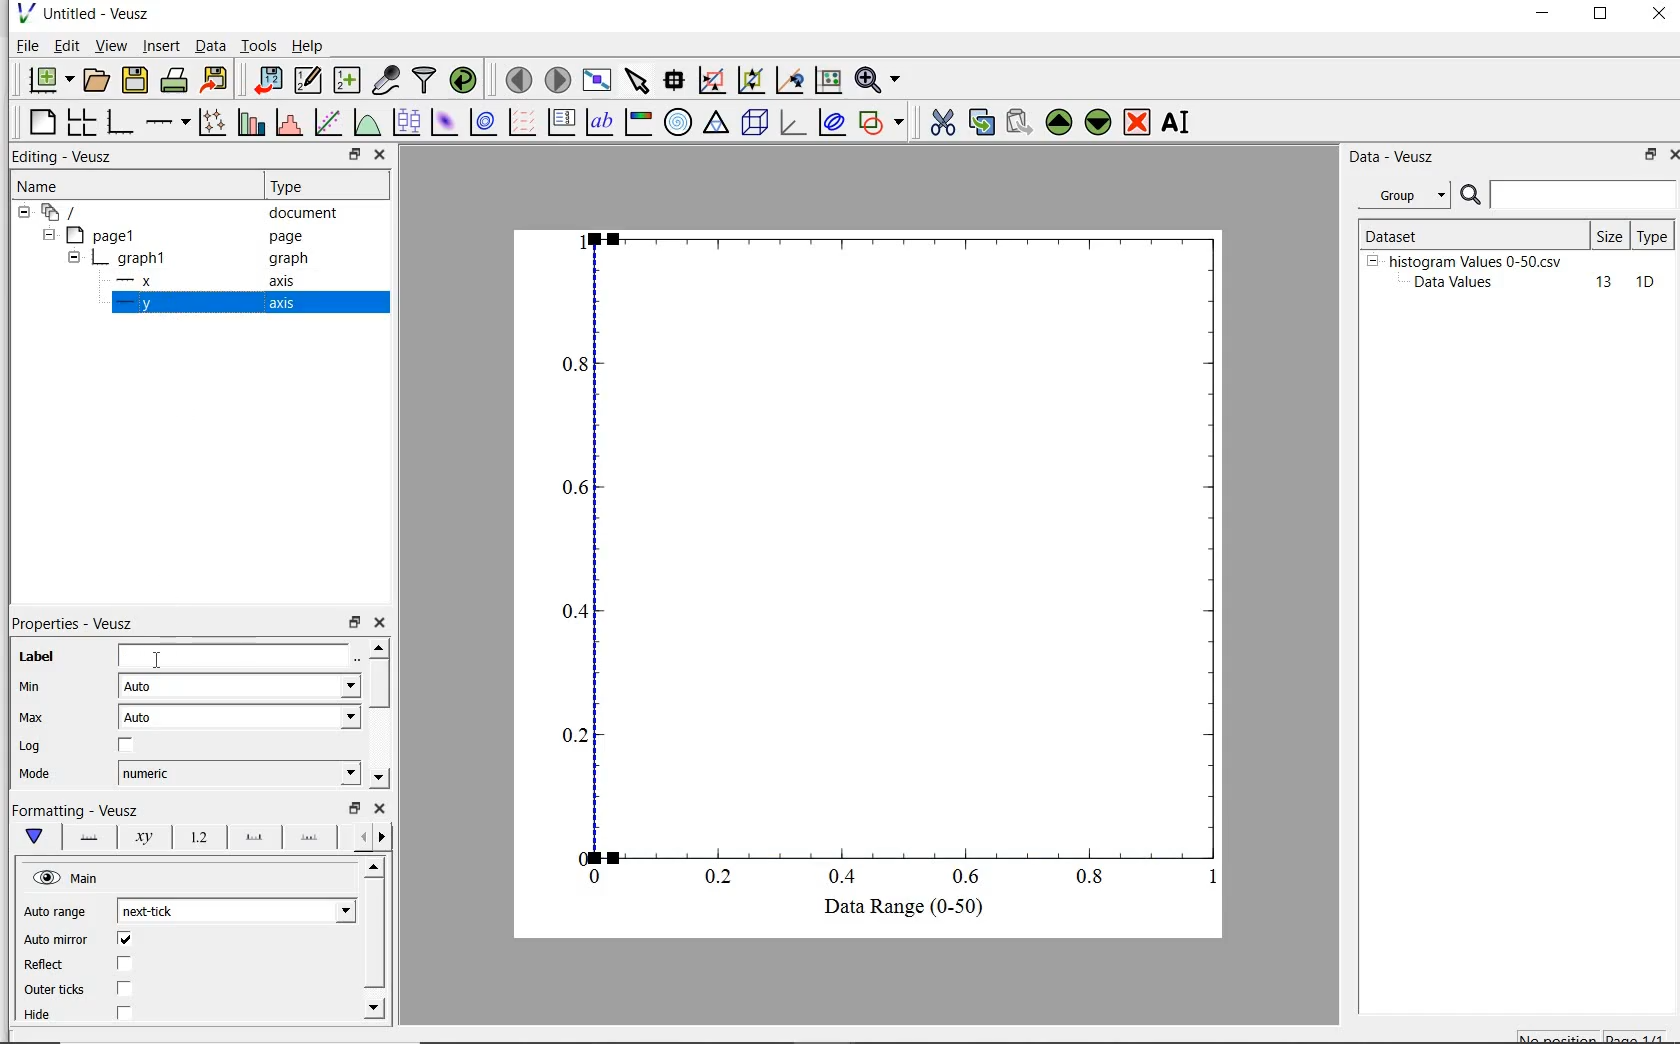 This screenshot has width=1680, height=1044. I want to click on |Formatting - Veusz, so click(72, 808).